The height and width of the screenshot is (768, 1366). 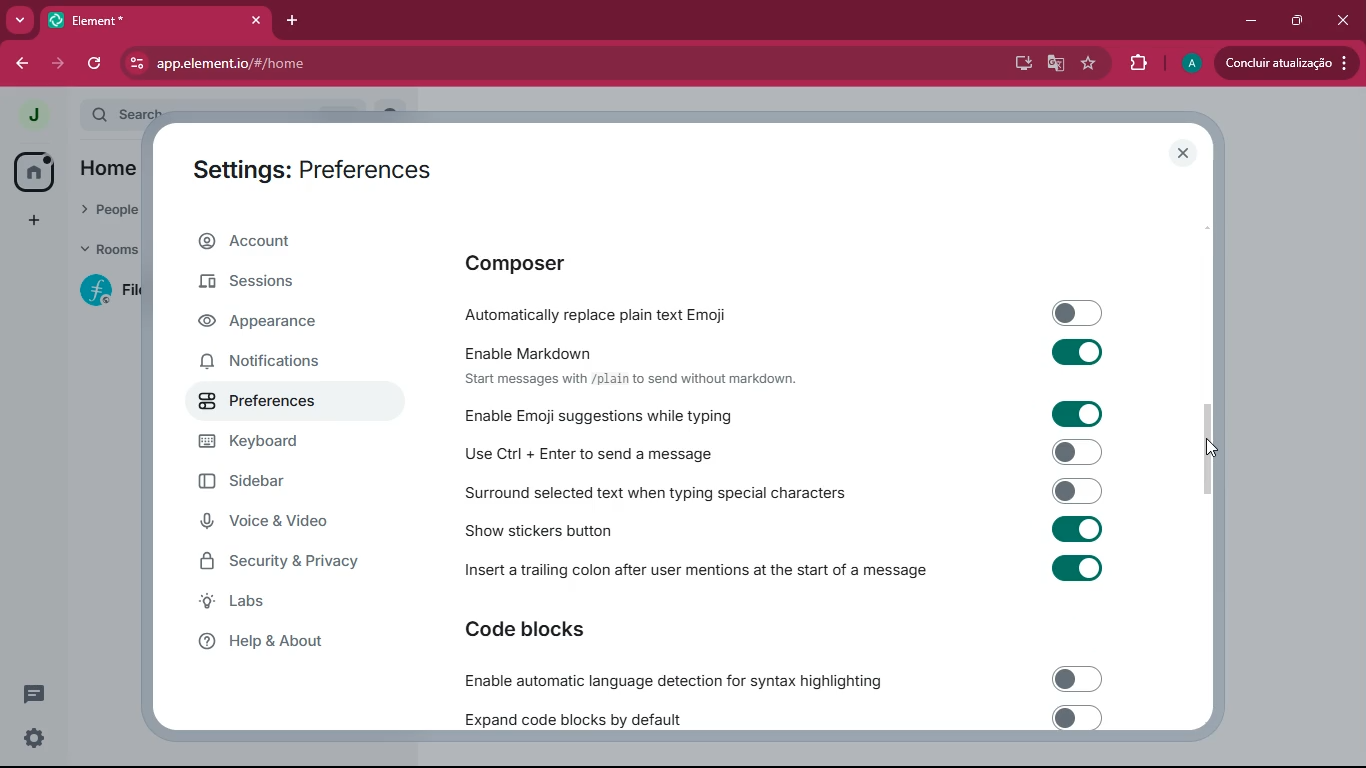 What do you see at coordinates (776, 718) in the screenshot?
I see `expand code blocks by default` at bounding box center [776, 718].